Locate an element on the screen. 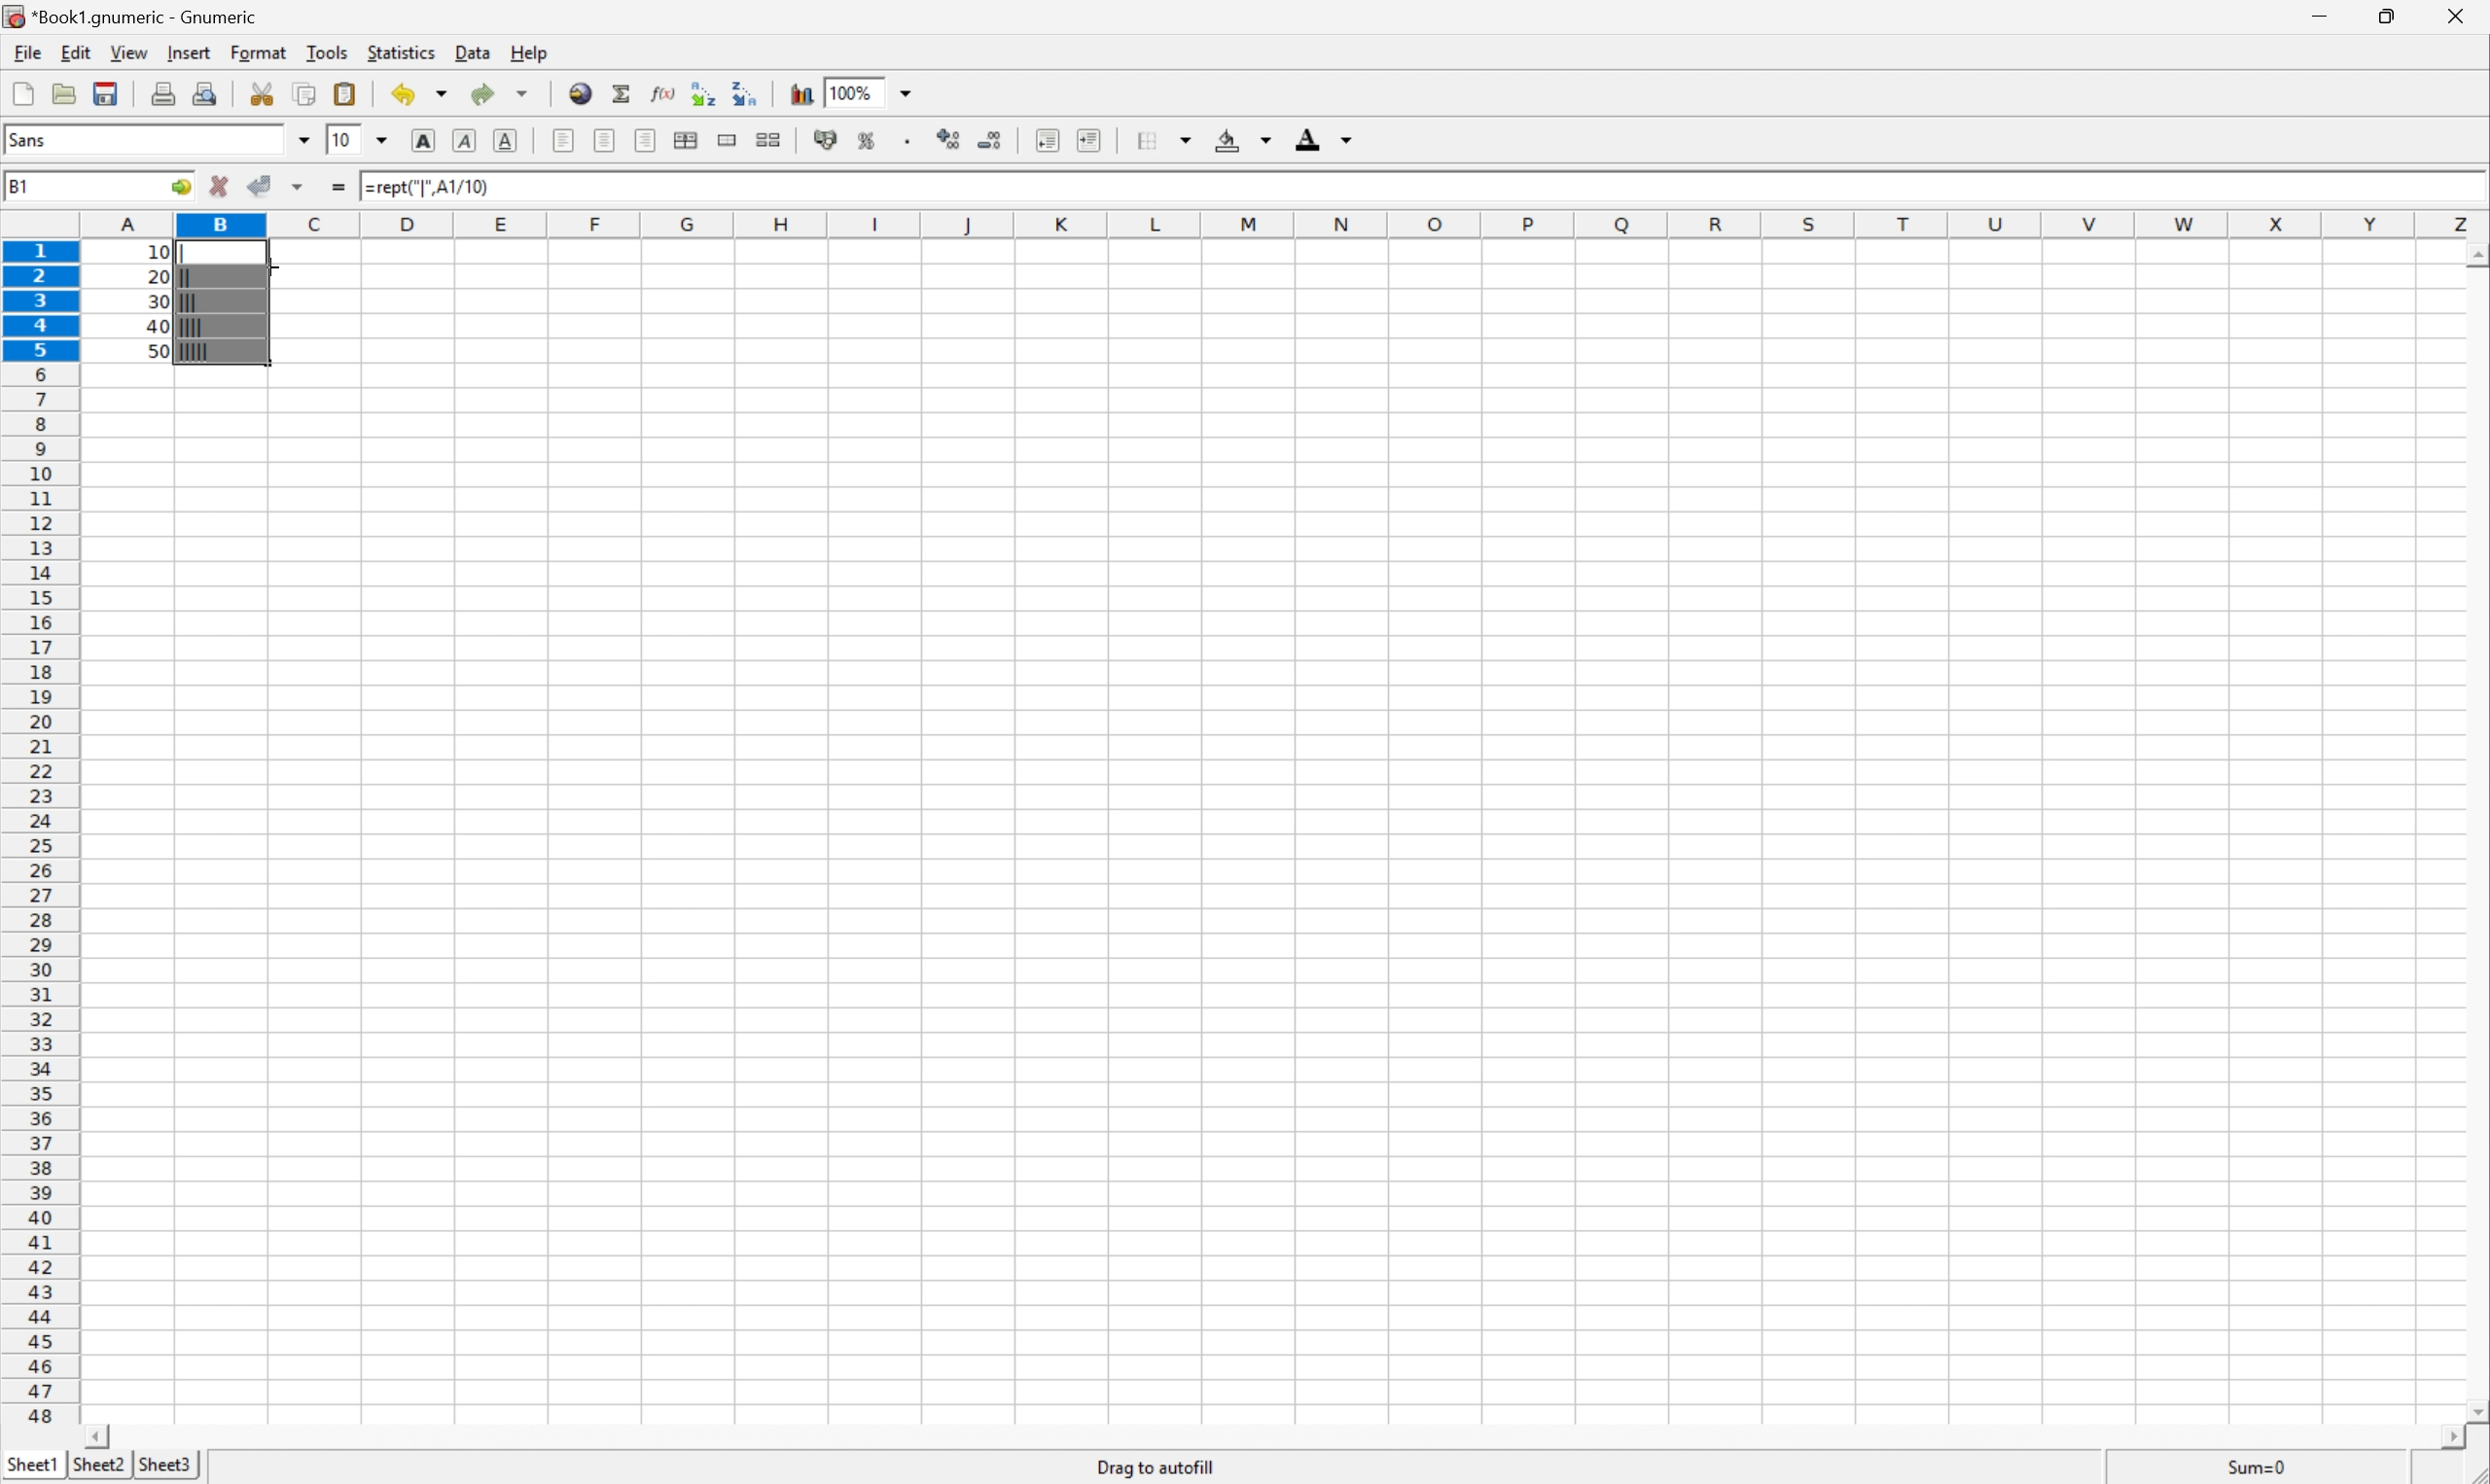 The height and width of the screenshot is (1484, 2490). Sheet1 is located at coordinates (31, 1468).